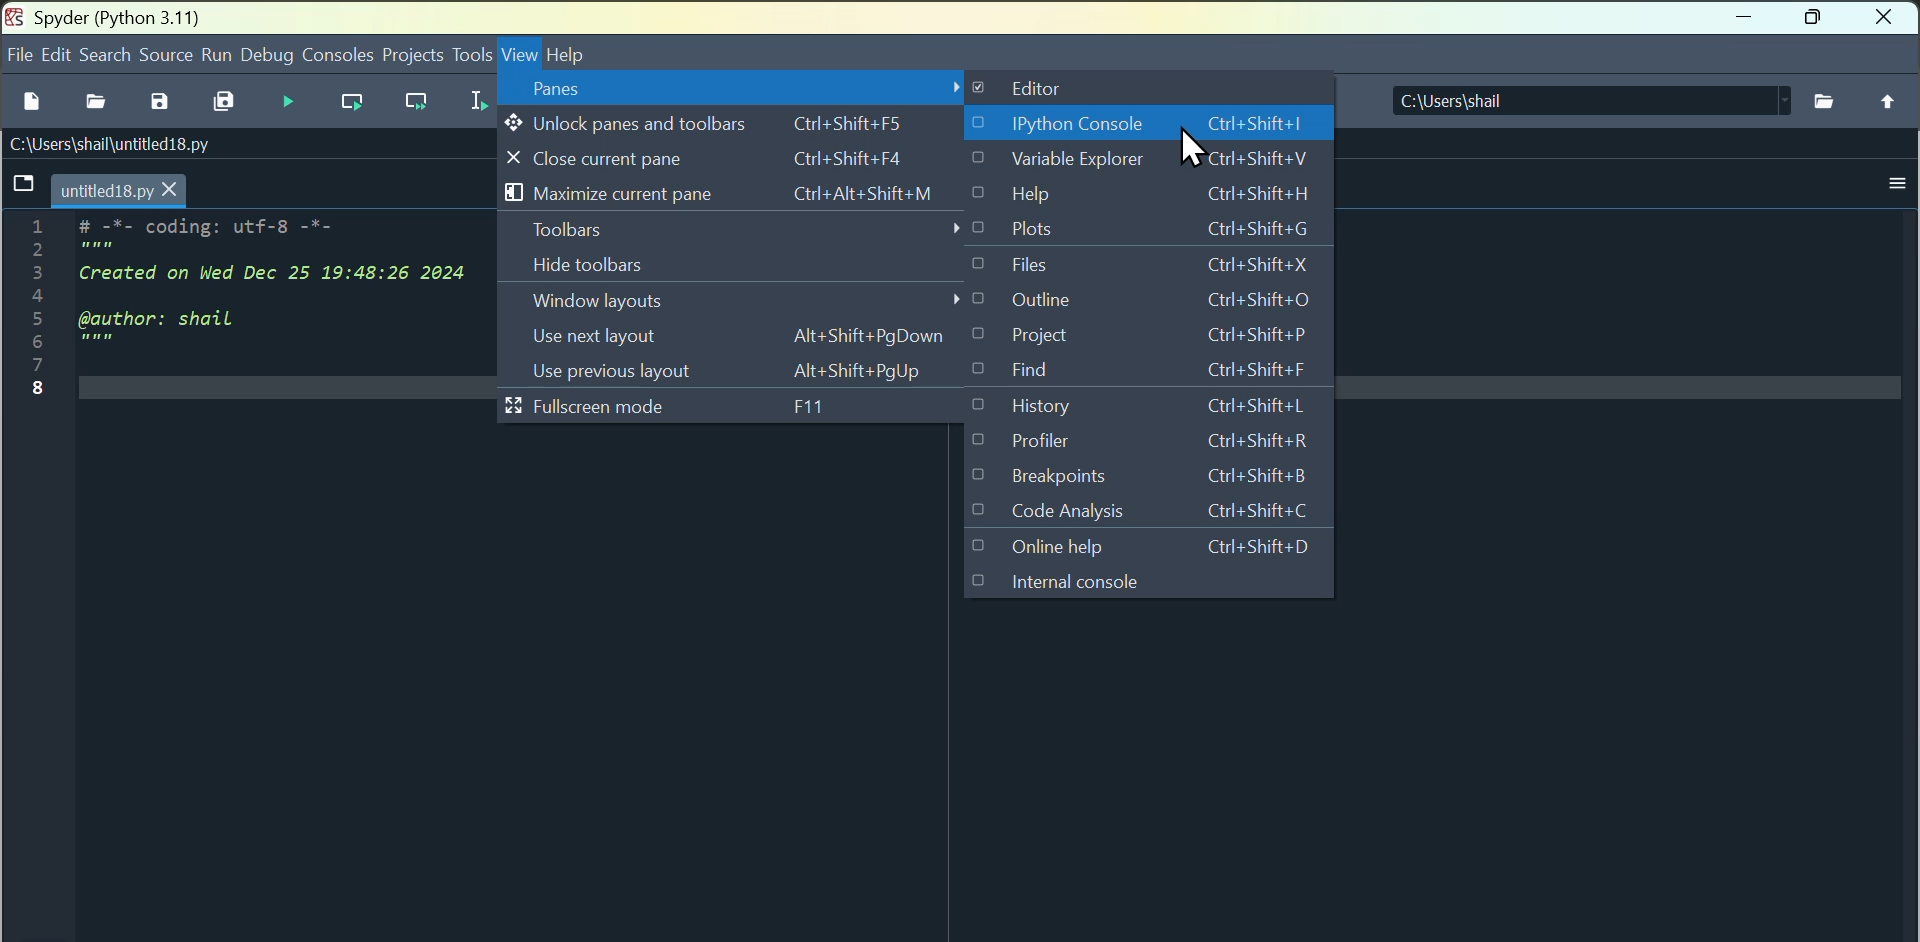 The image size is (1920, 942). Describe the element at coordinates (1151, 372) in the screenshot. I see `Find` at that location.